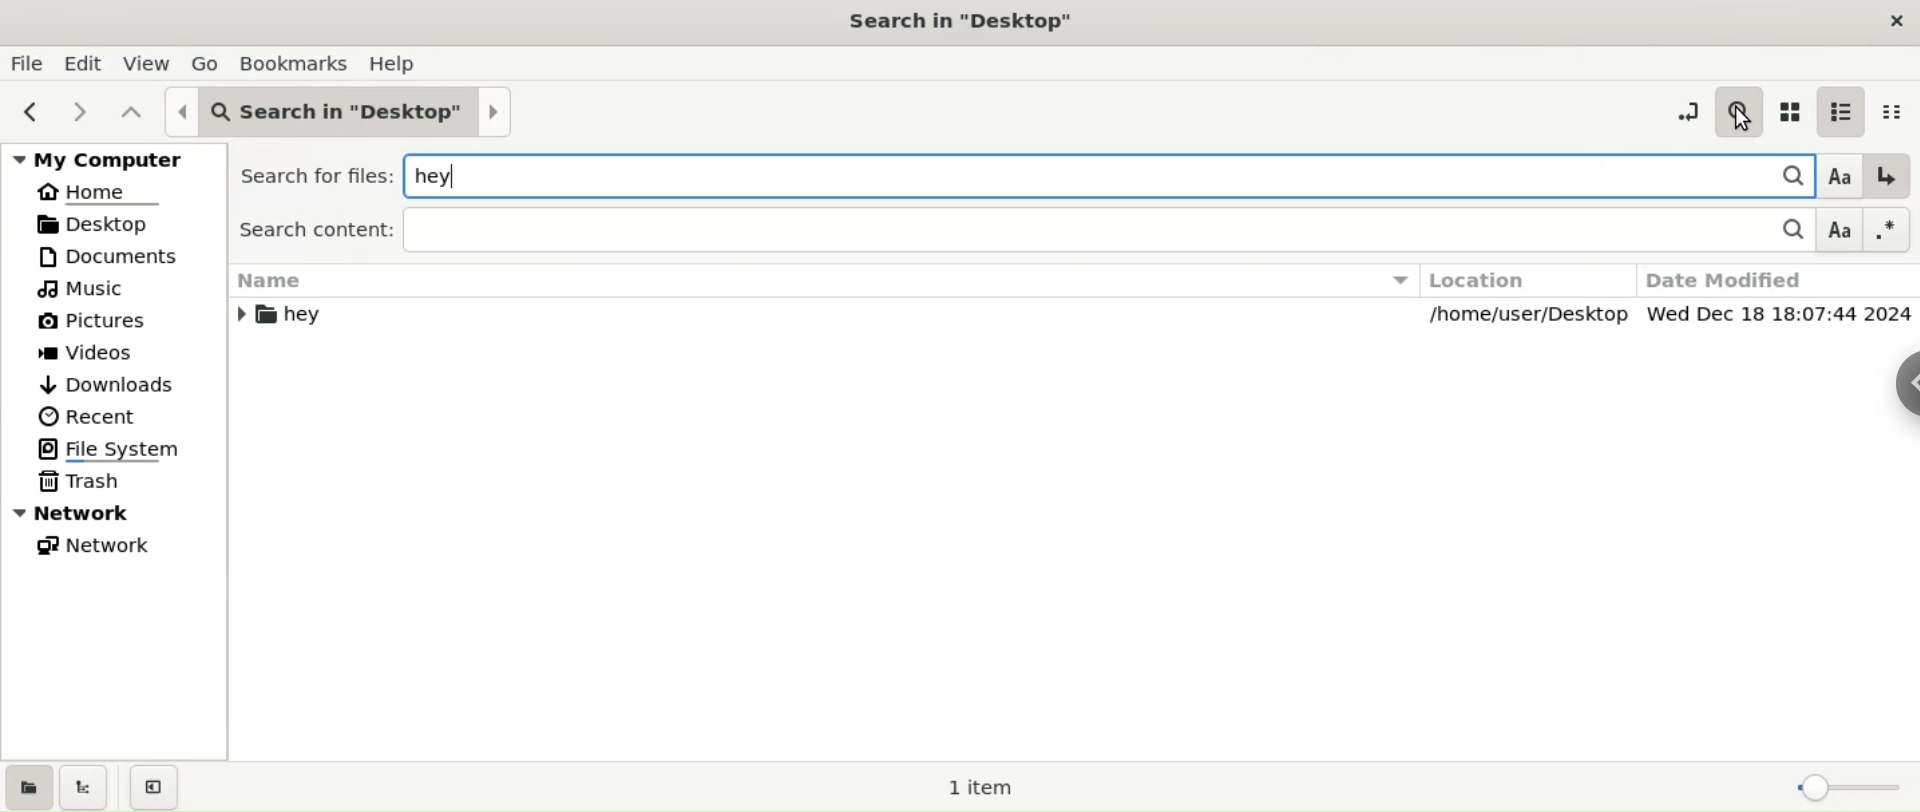 This screenshot has width=1920, height=812. What do you see at coordinates (28, 64) in the screenshot?
I see `file ` at bounding box center [28, 64].